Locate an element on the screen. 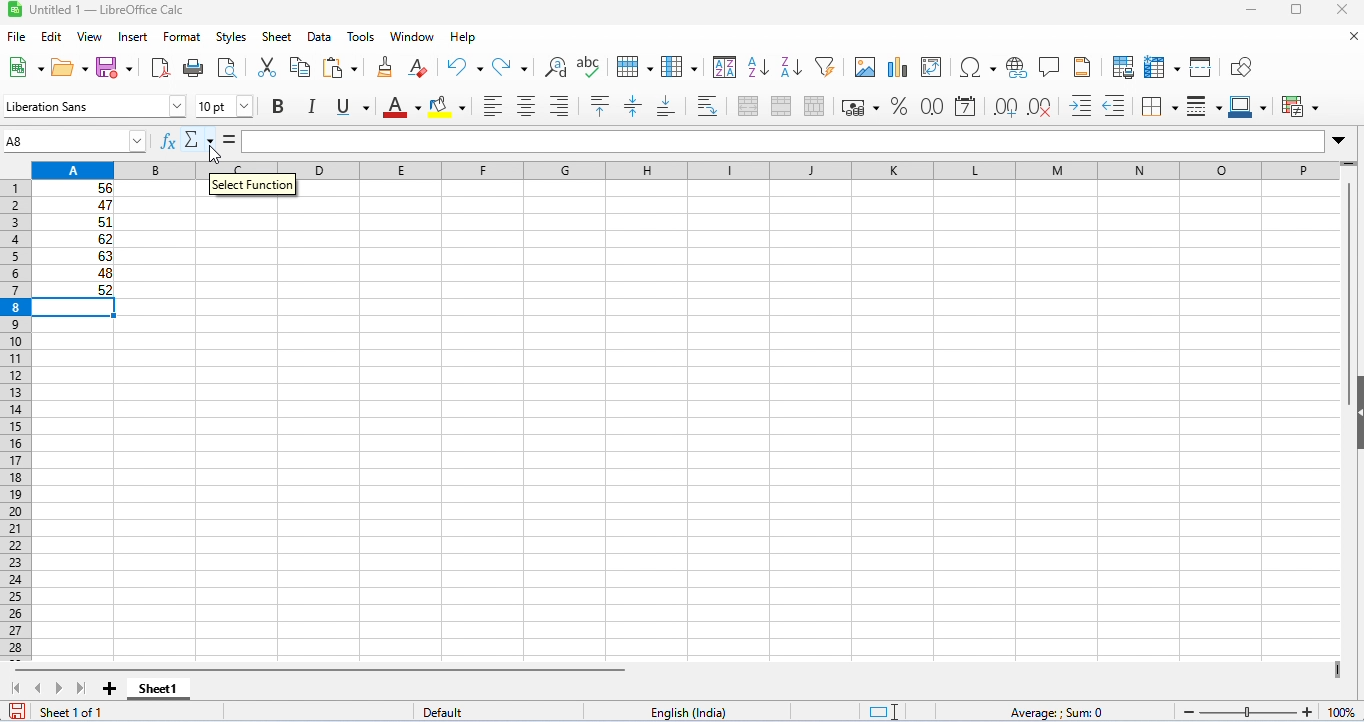 The height and width of the screenshot is (722, 1364). formula bar is located at coordinates (783, 141).